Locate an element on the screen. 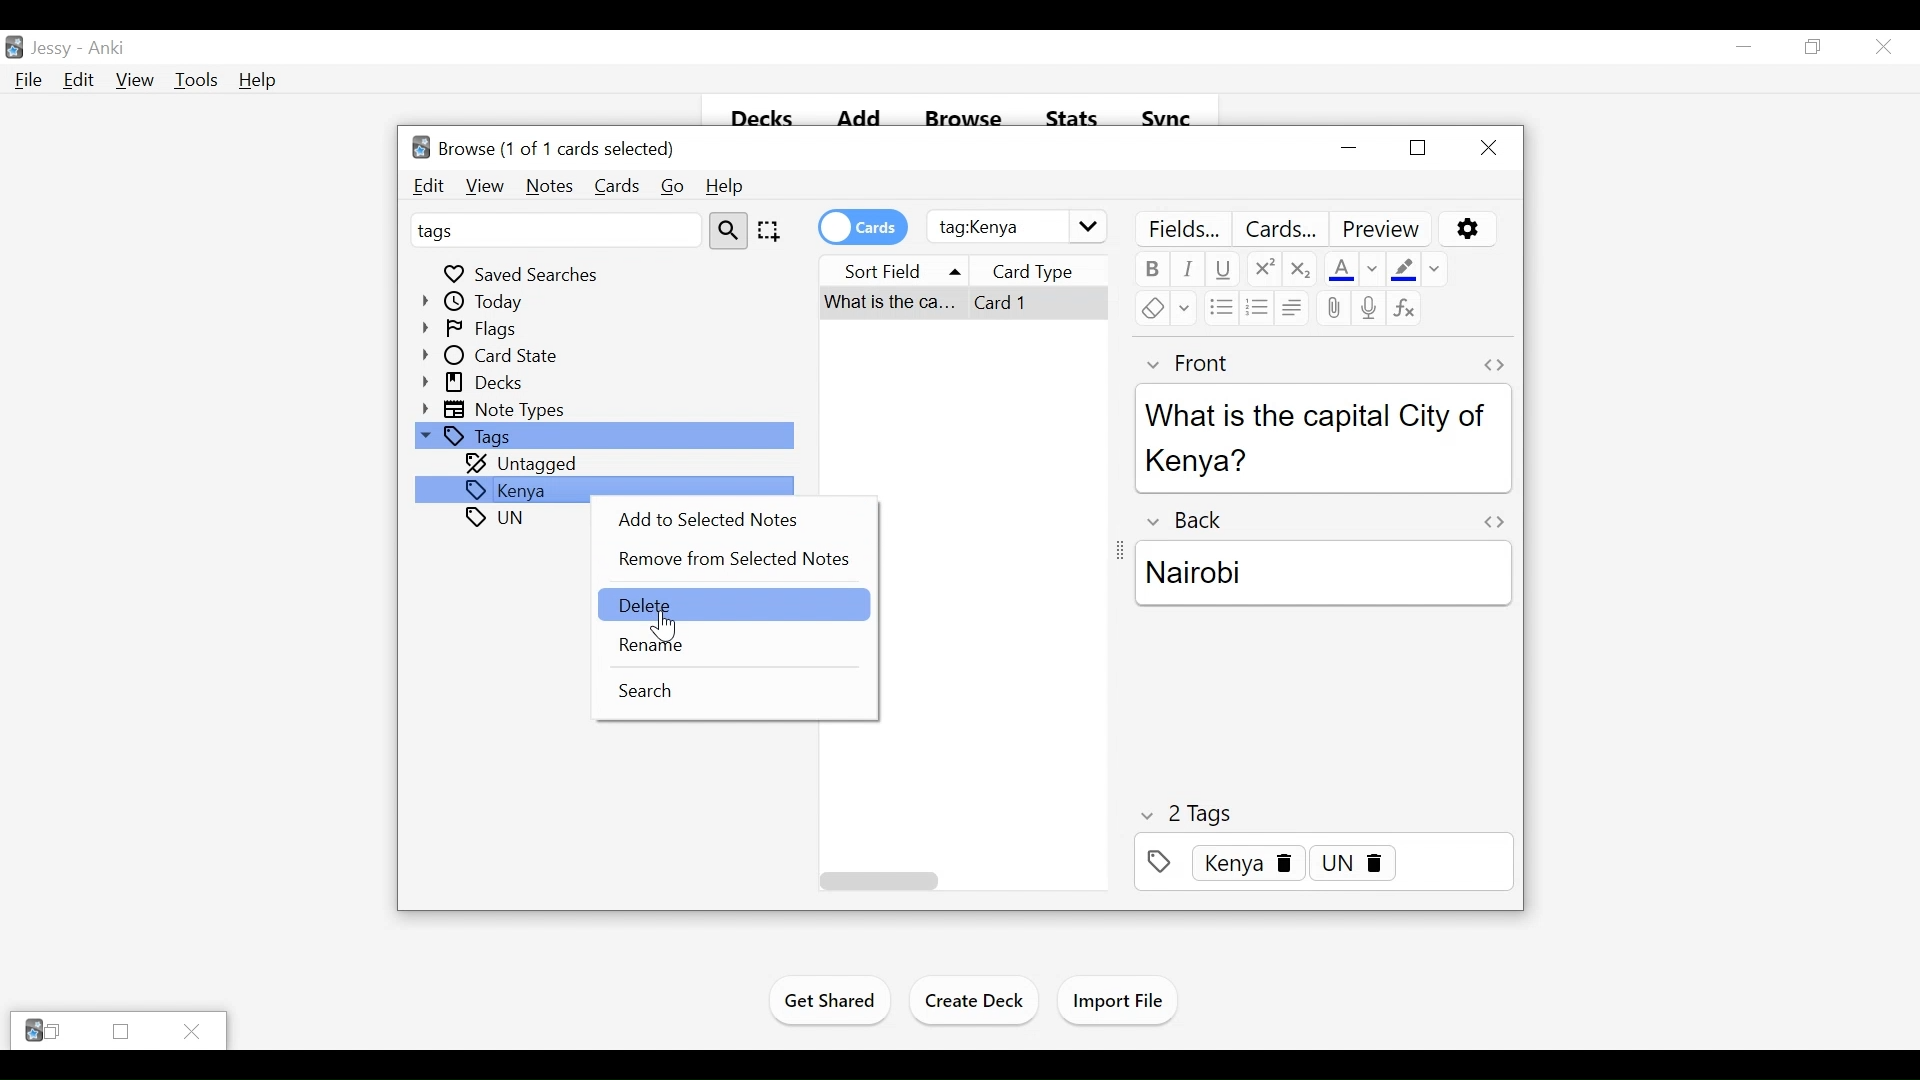  View is located at coordinates (483, 186).